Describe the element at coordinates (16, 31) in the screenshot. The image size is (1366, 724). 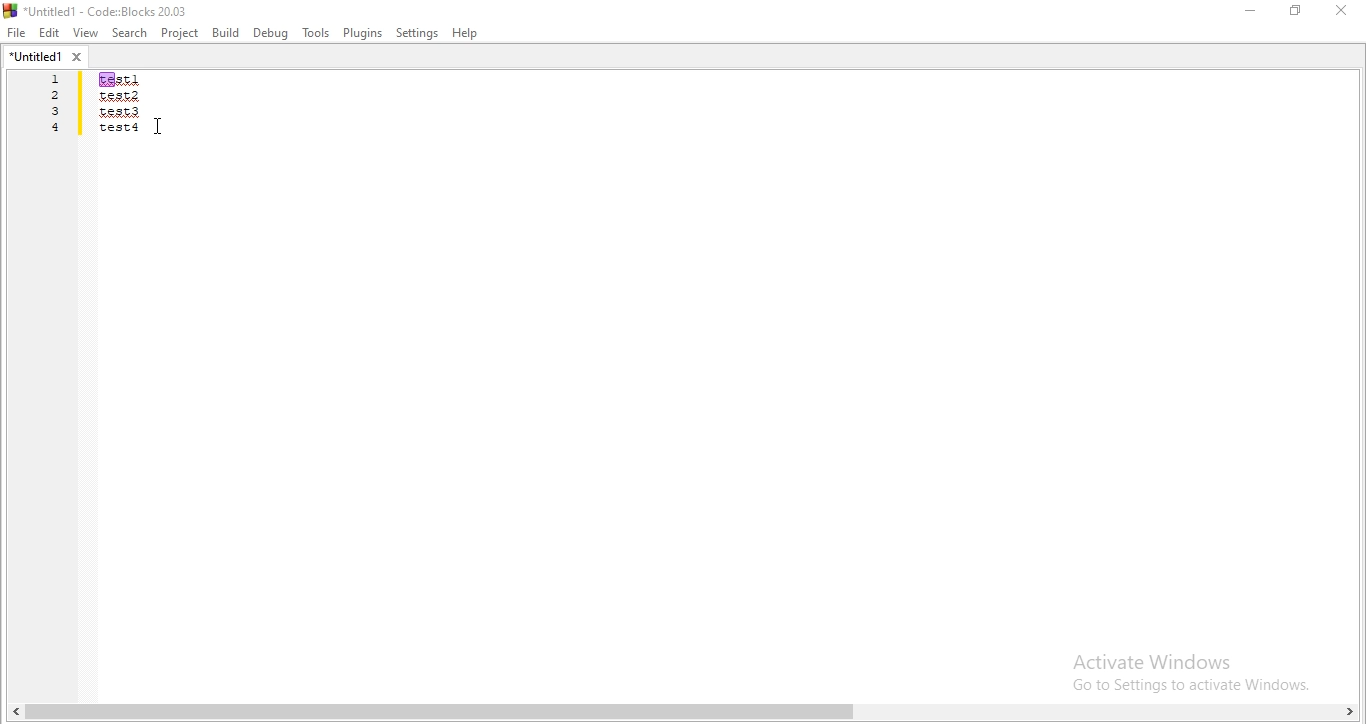
I see `file` at that location.